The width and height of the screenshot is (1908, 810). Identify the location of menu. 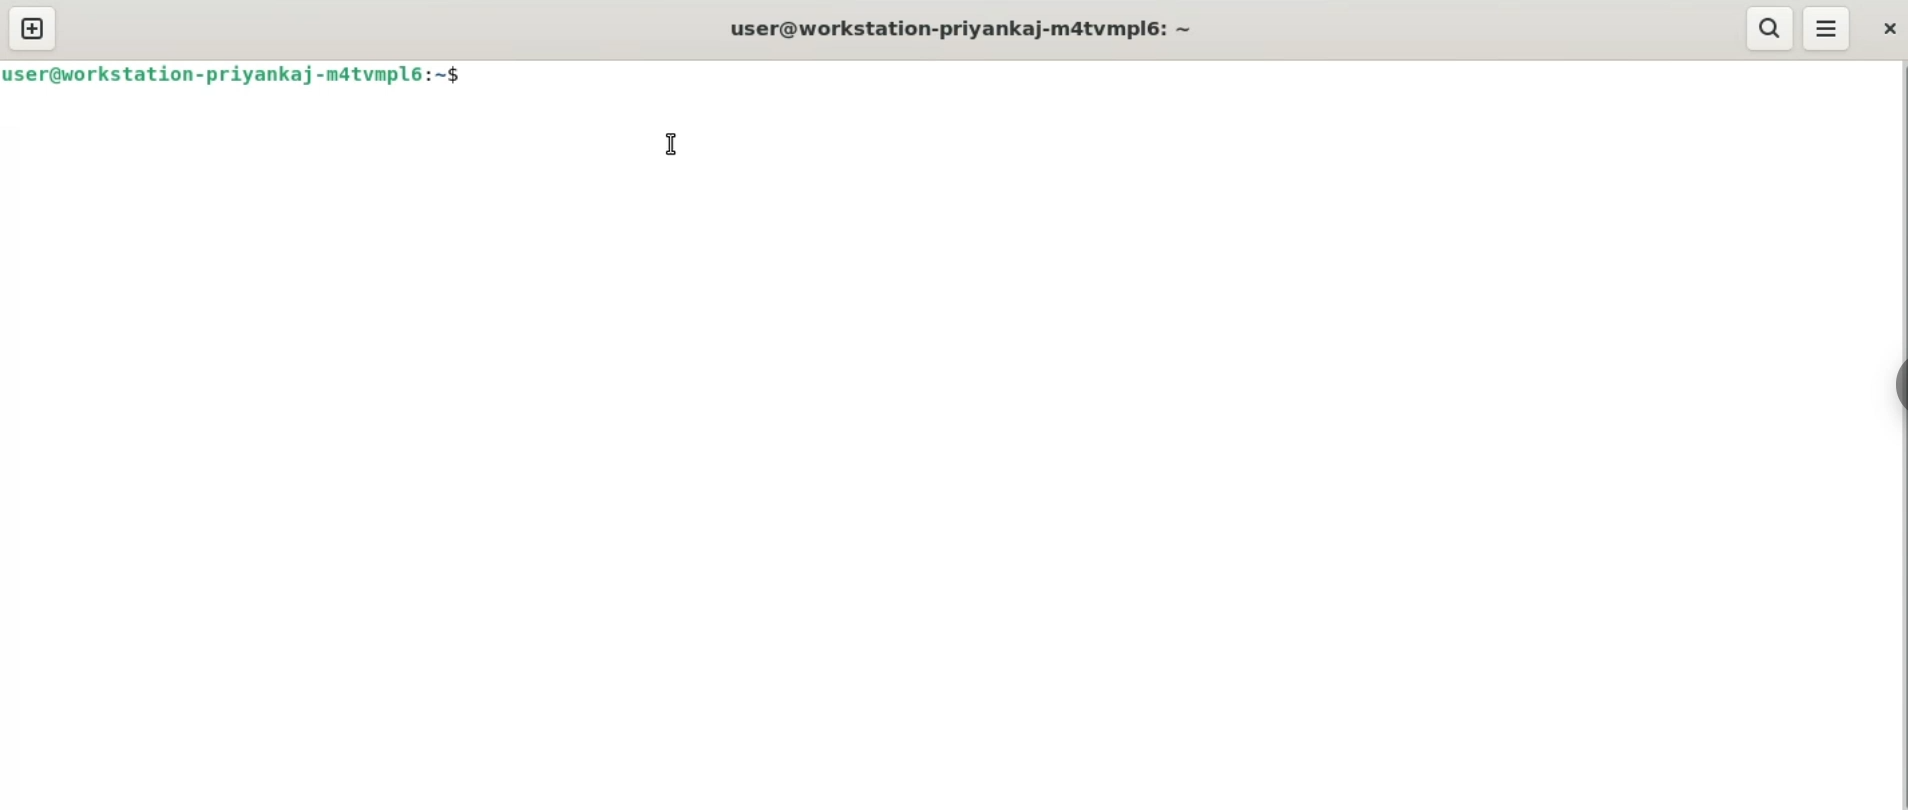
(1828, 28).